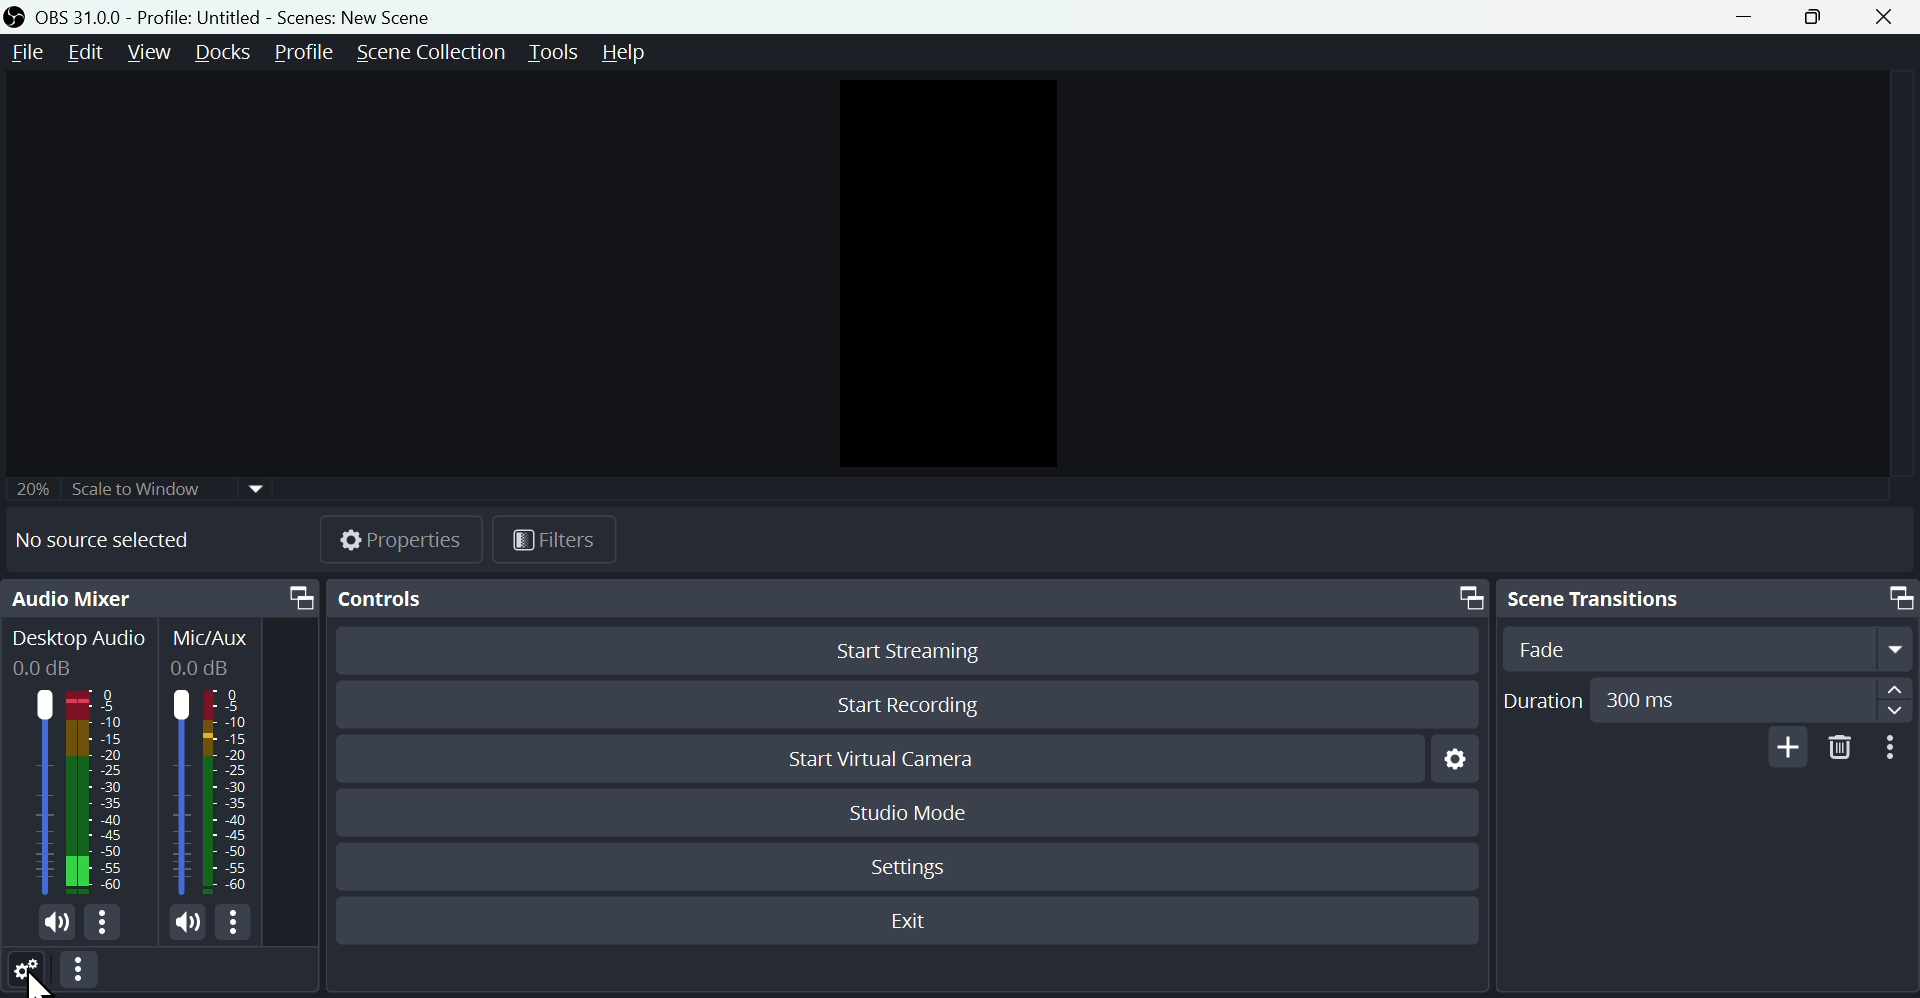 Image resolution: width=1920 pixels, height=998 pixels. Describe the element at coordinates (84, 52) in the screenshot. I see `Edit` at that location.